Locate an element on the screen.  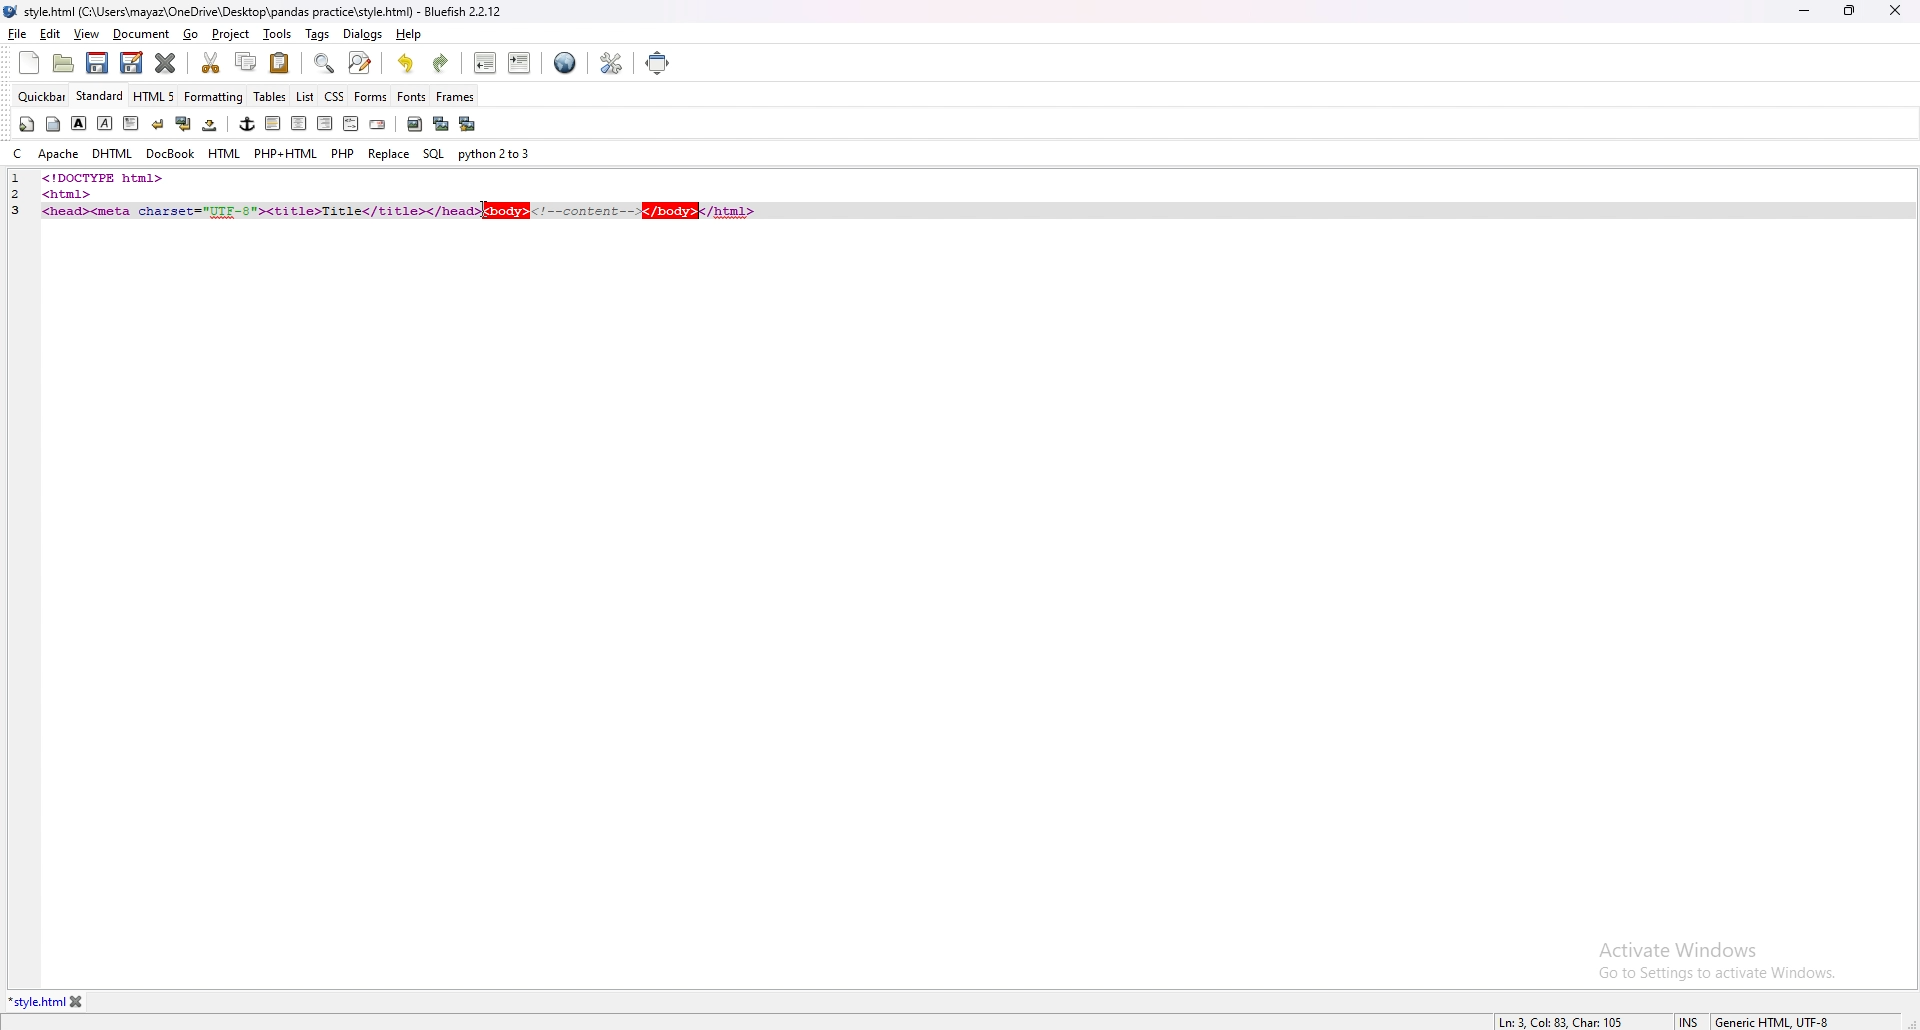
formatting is located at coordinates (215, 96).